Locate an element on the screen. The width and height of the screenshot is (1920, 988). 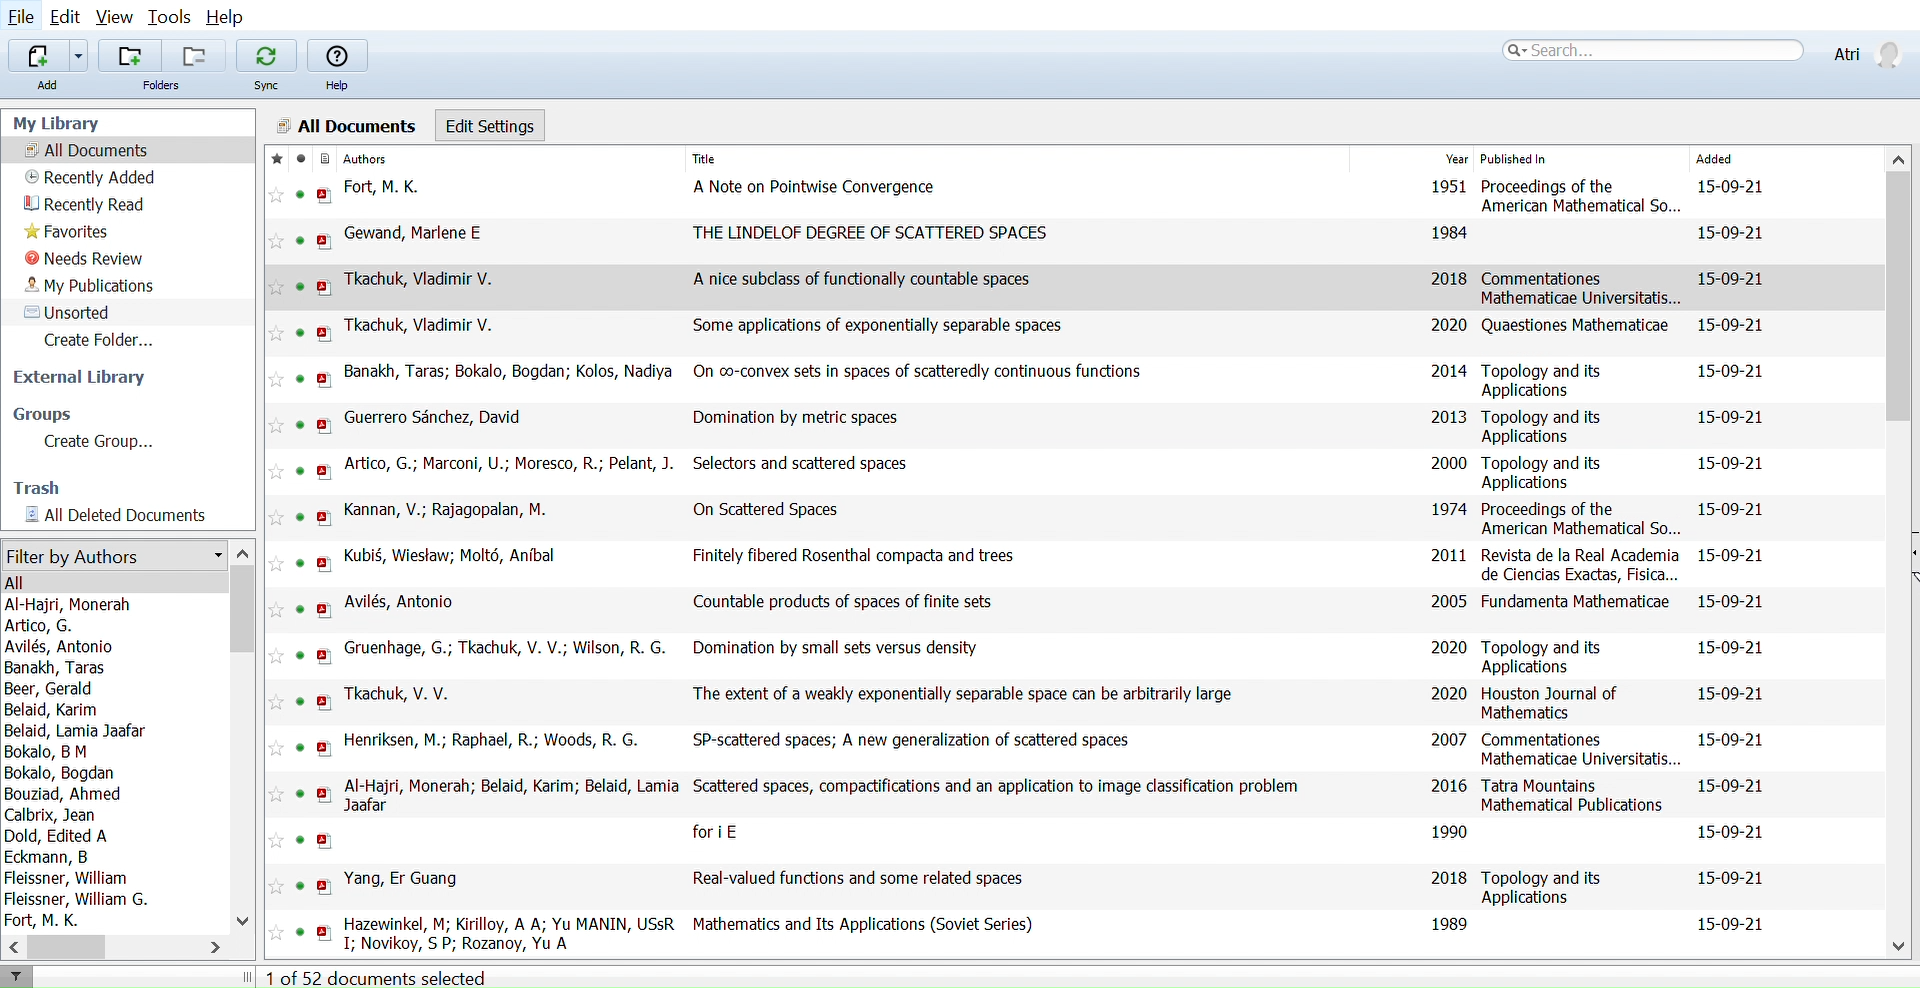
open PDF is located at coordinates (325, 426).